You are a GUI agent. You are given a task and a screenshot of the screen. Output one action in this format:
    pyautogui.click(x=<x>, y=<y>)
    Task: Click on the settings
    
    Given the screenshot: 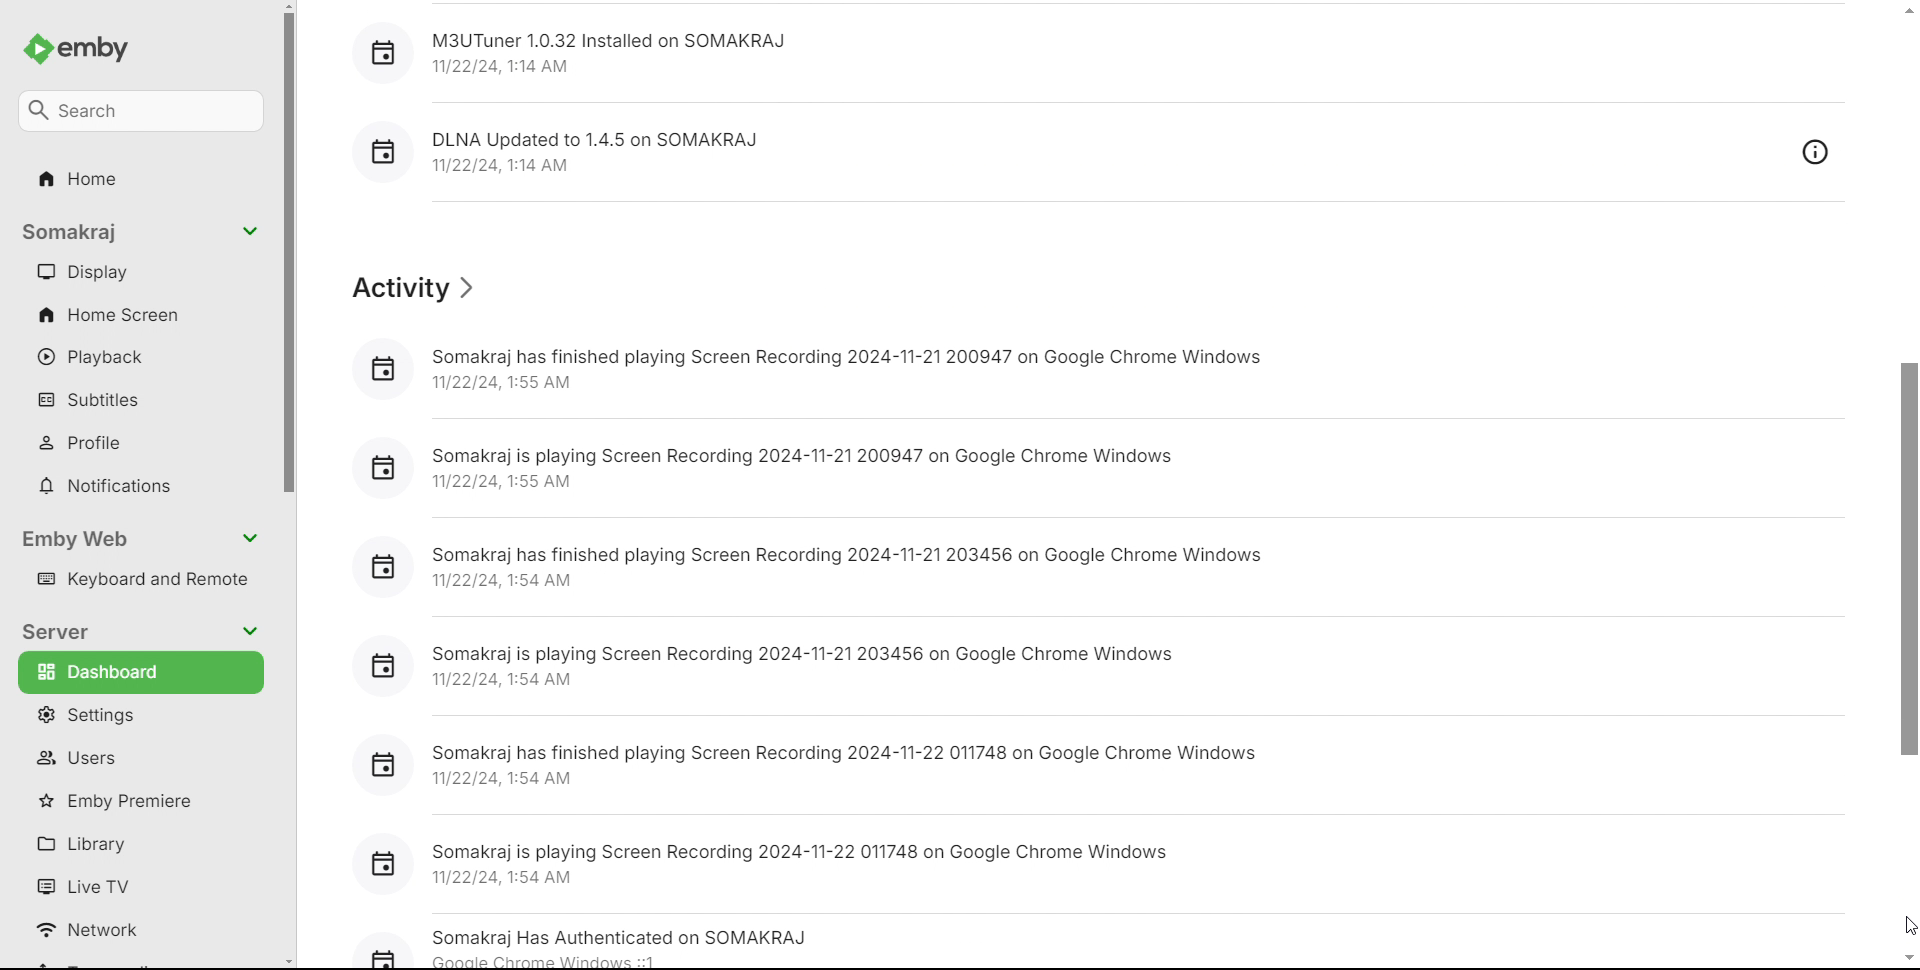 What is the action you would take?
    pyautogui.click(x=136, y=715)
    